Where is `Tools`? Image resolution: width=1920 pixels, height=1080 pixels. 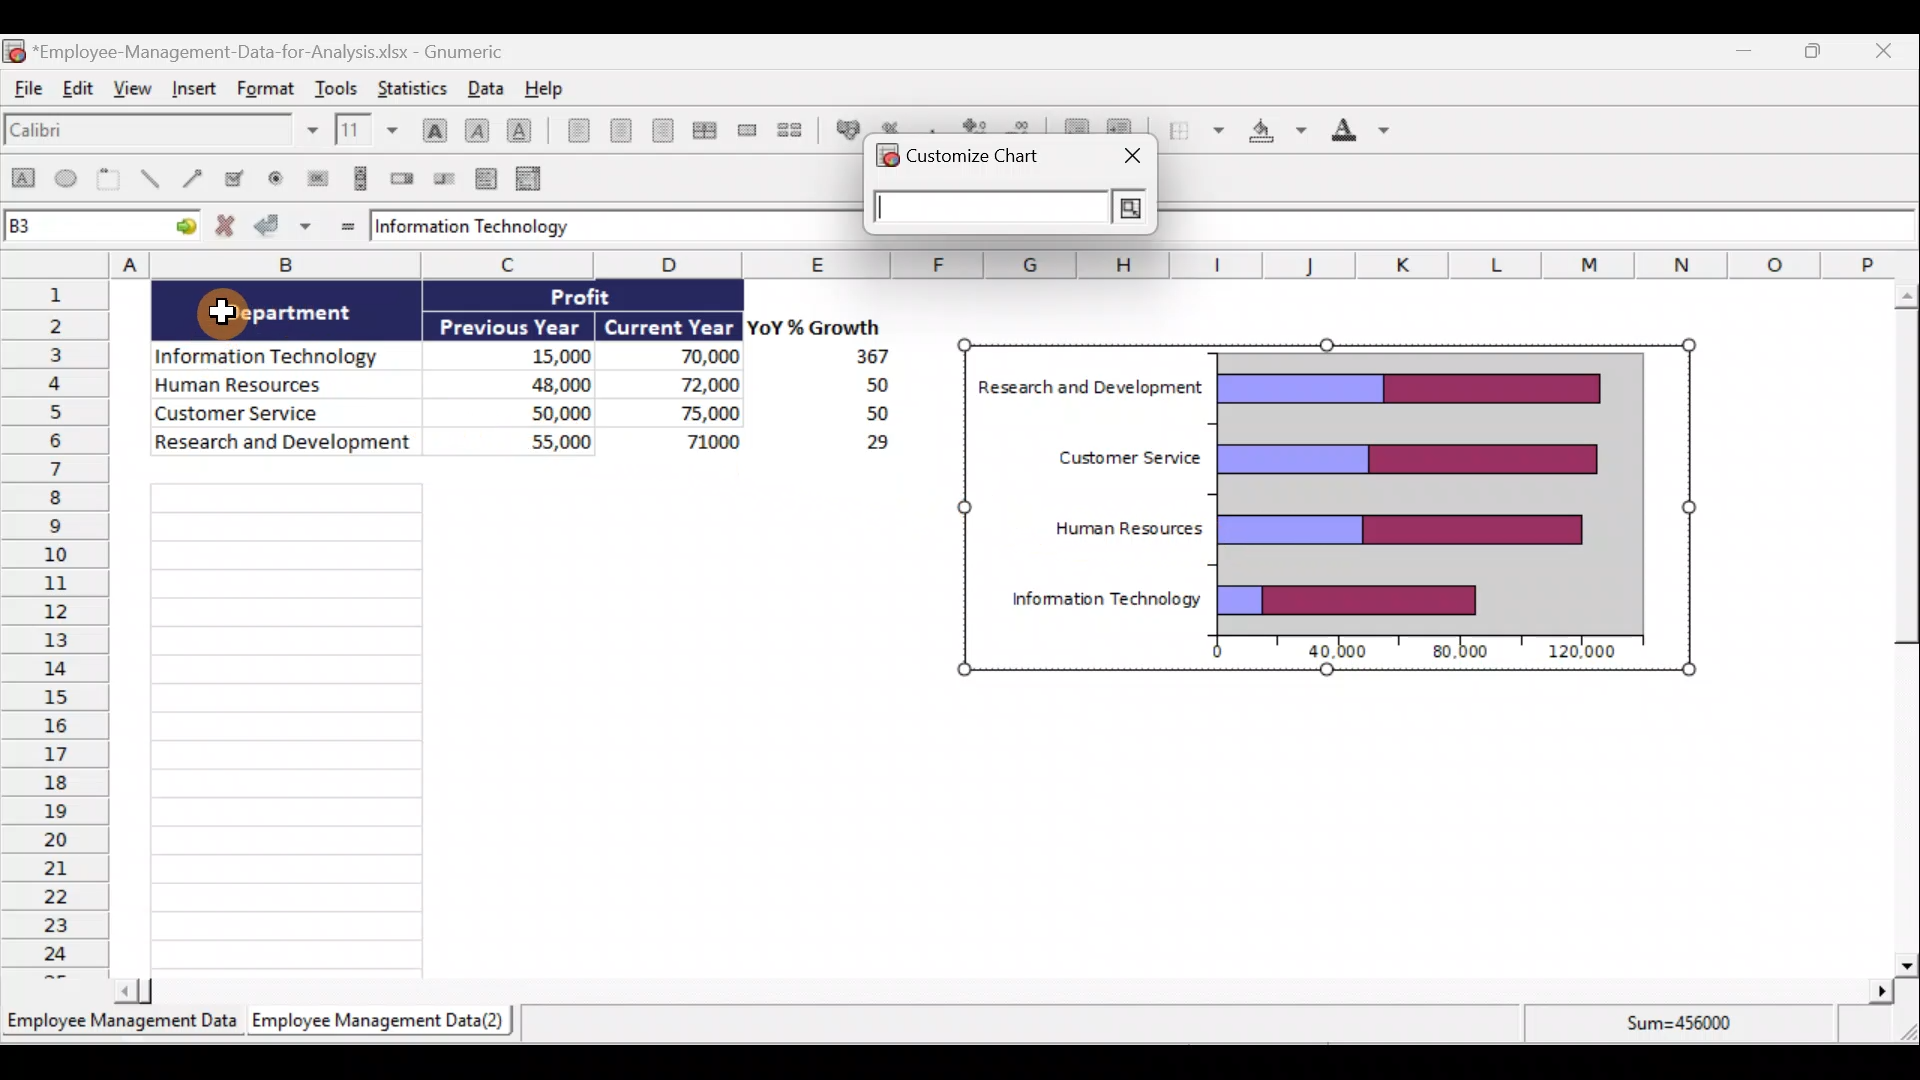
Tools is located at coordinates (337, 85).